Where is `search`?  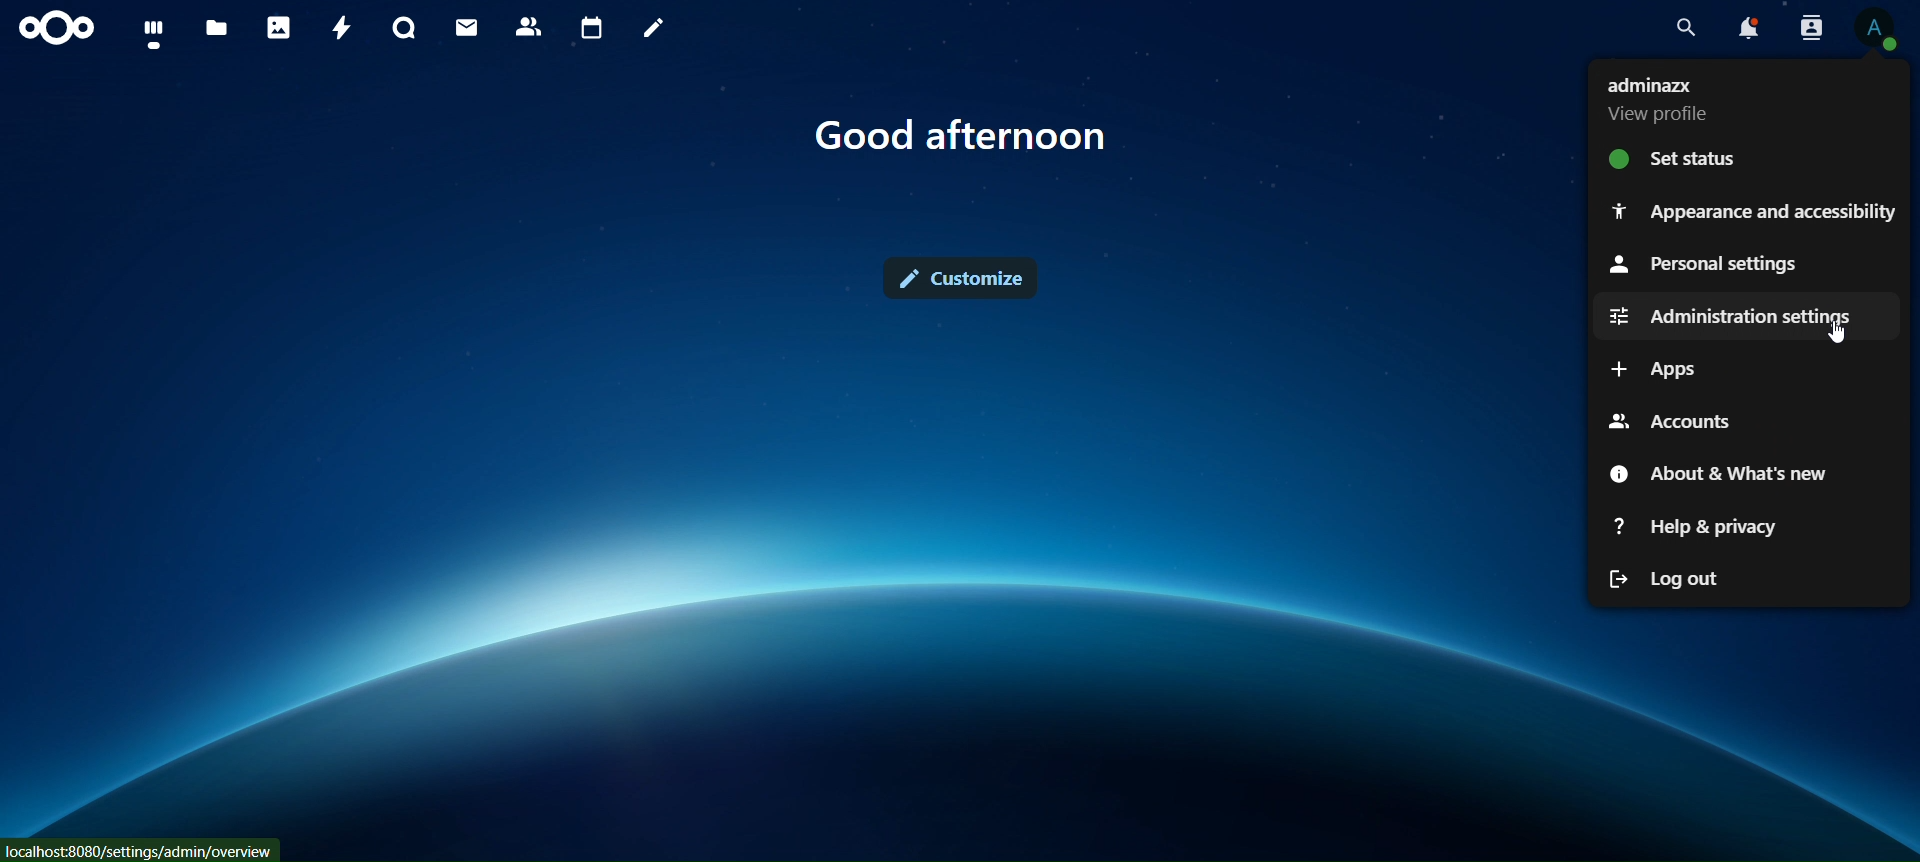
search is located at coordinates (1688, 28).